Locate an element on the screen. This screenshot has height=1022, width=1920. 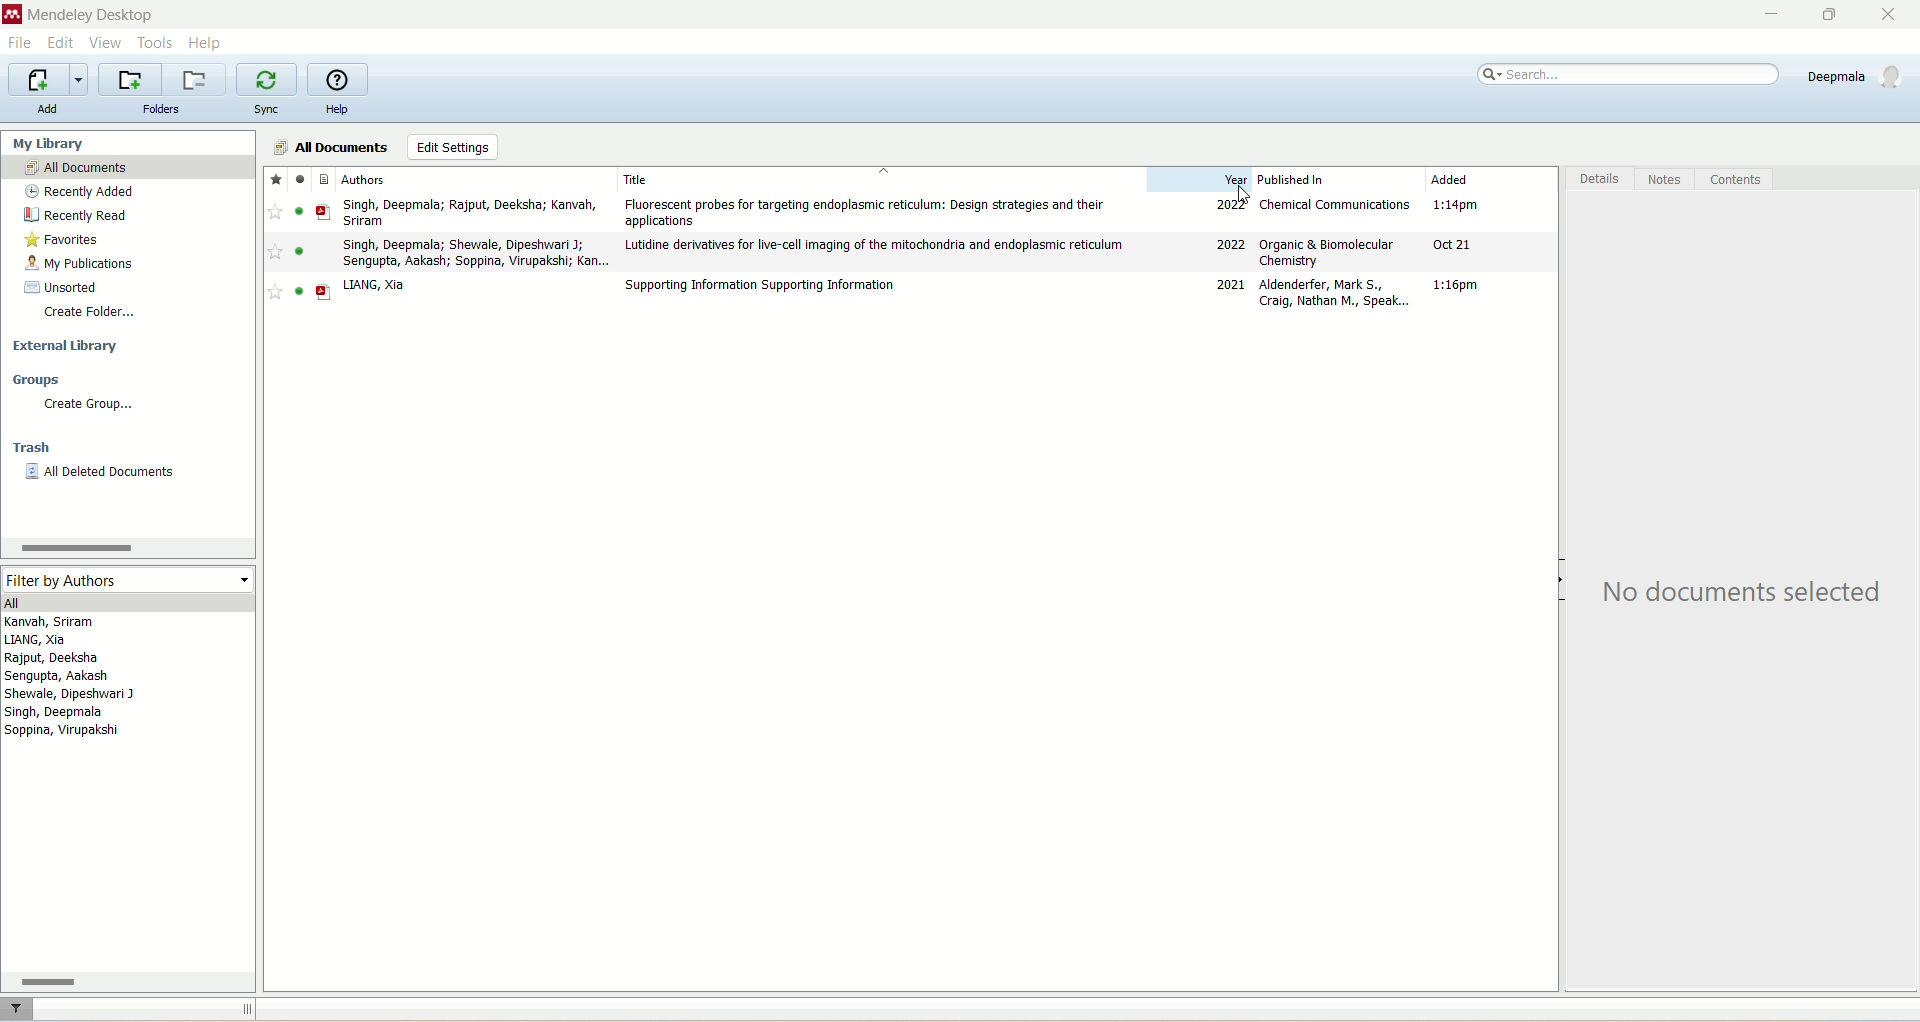
all deleted documents is located at coordinates (106, 471).